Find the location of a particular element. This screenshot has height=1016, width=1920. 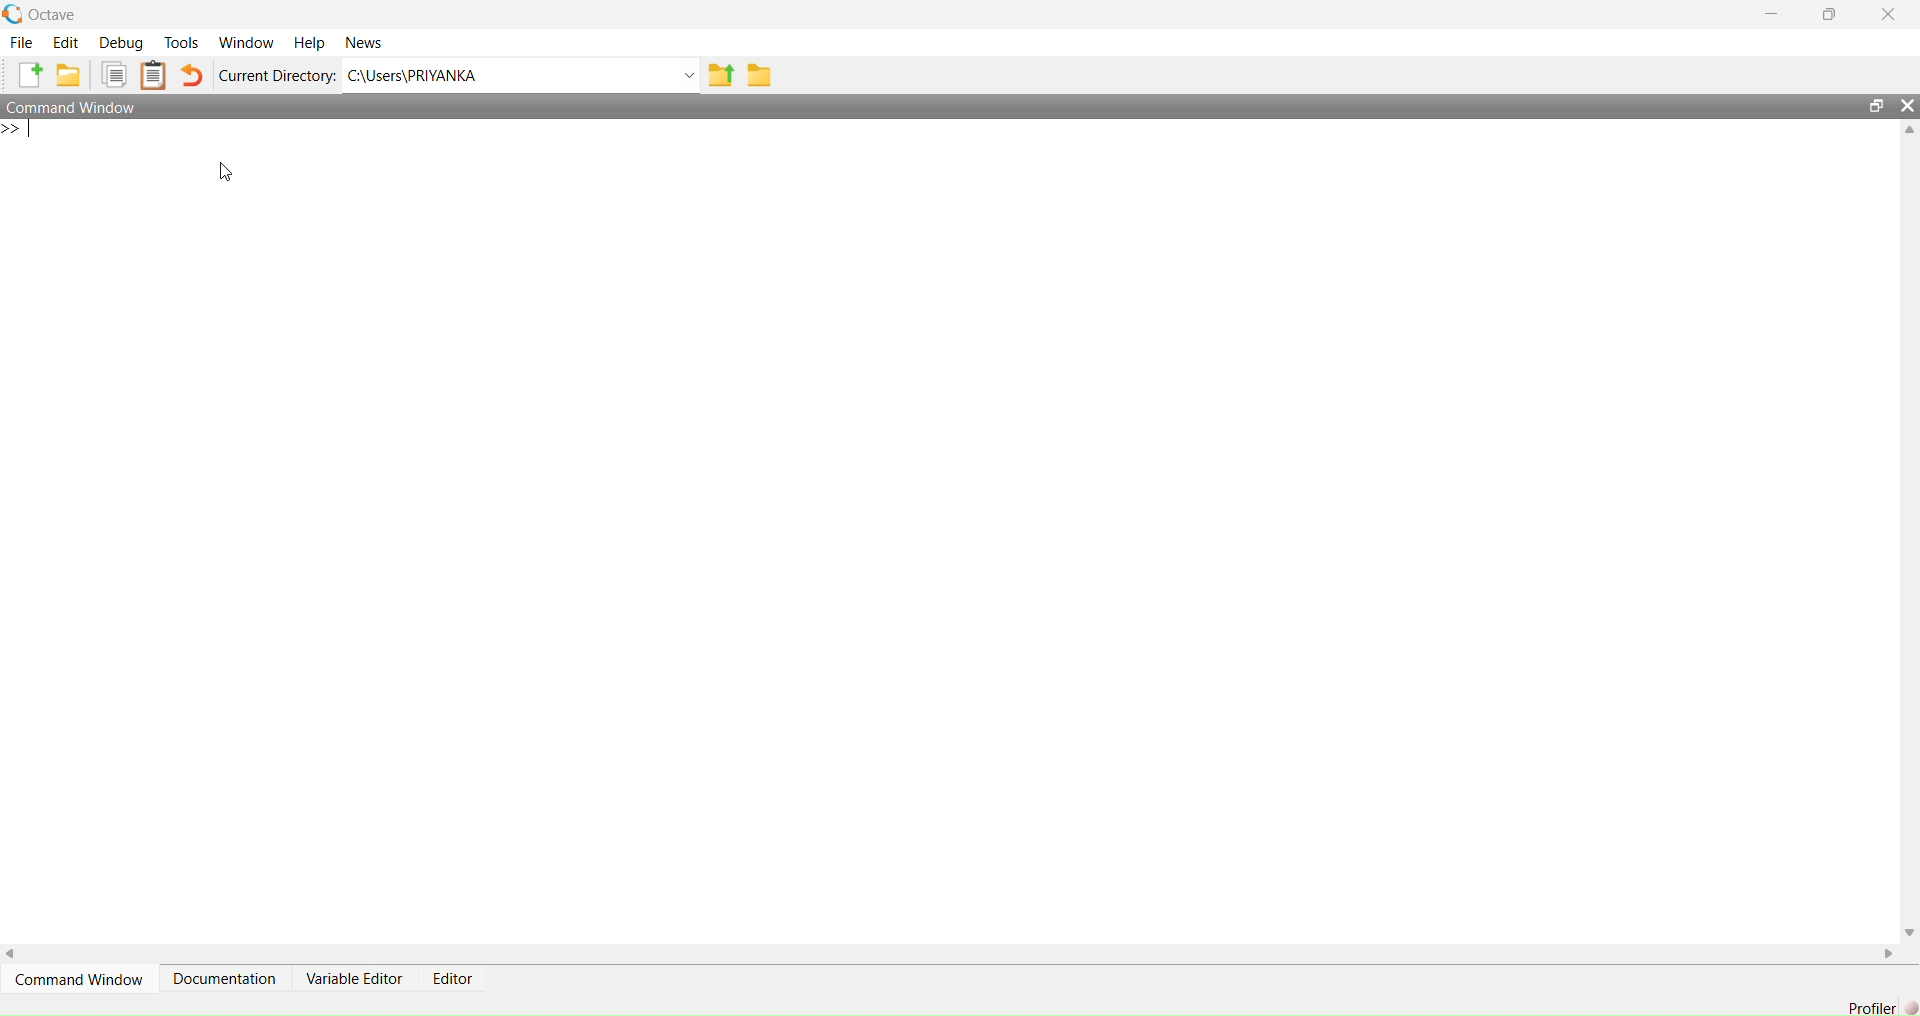

Command Window is located at coordinates (84, 107).